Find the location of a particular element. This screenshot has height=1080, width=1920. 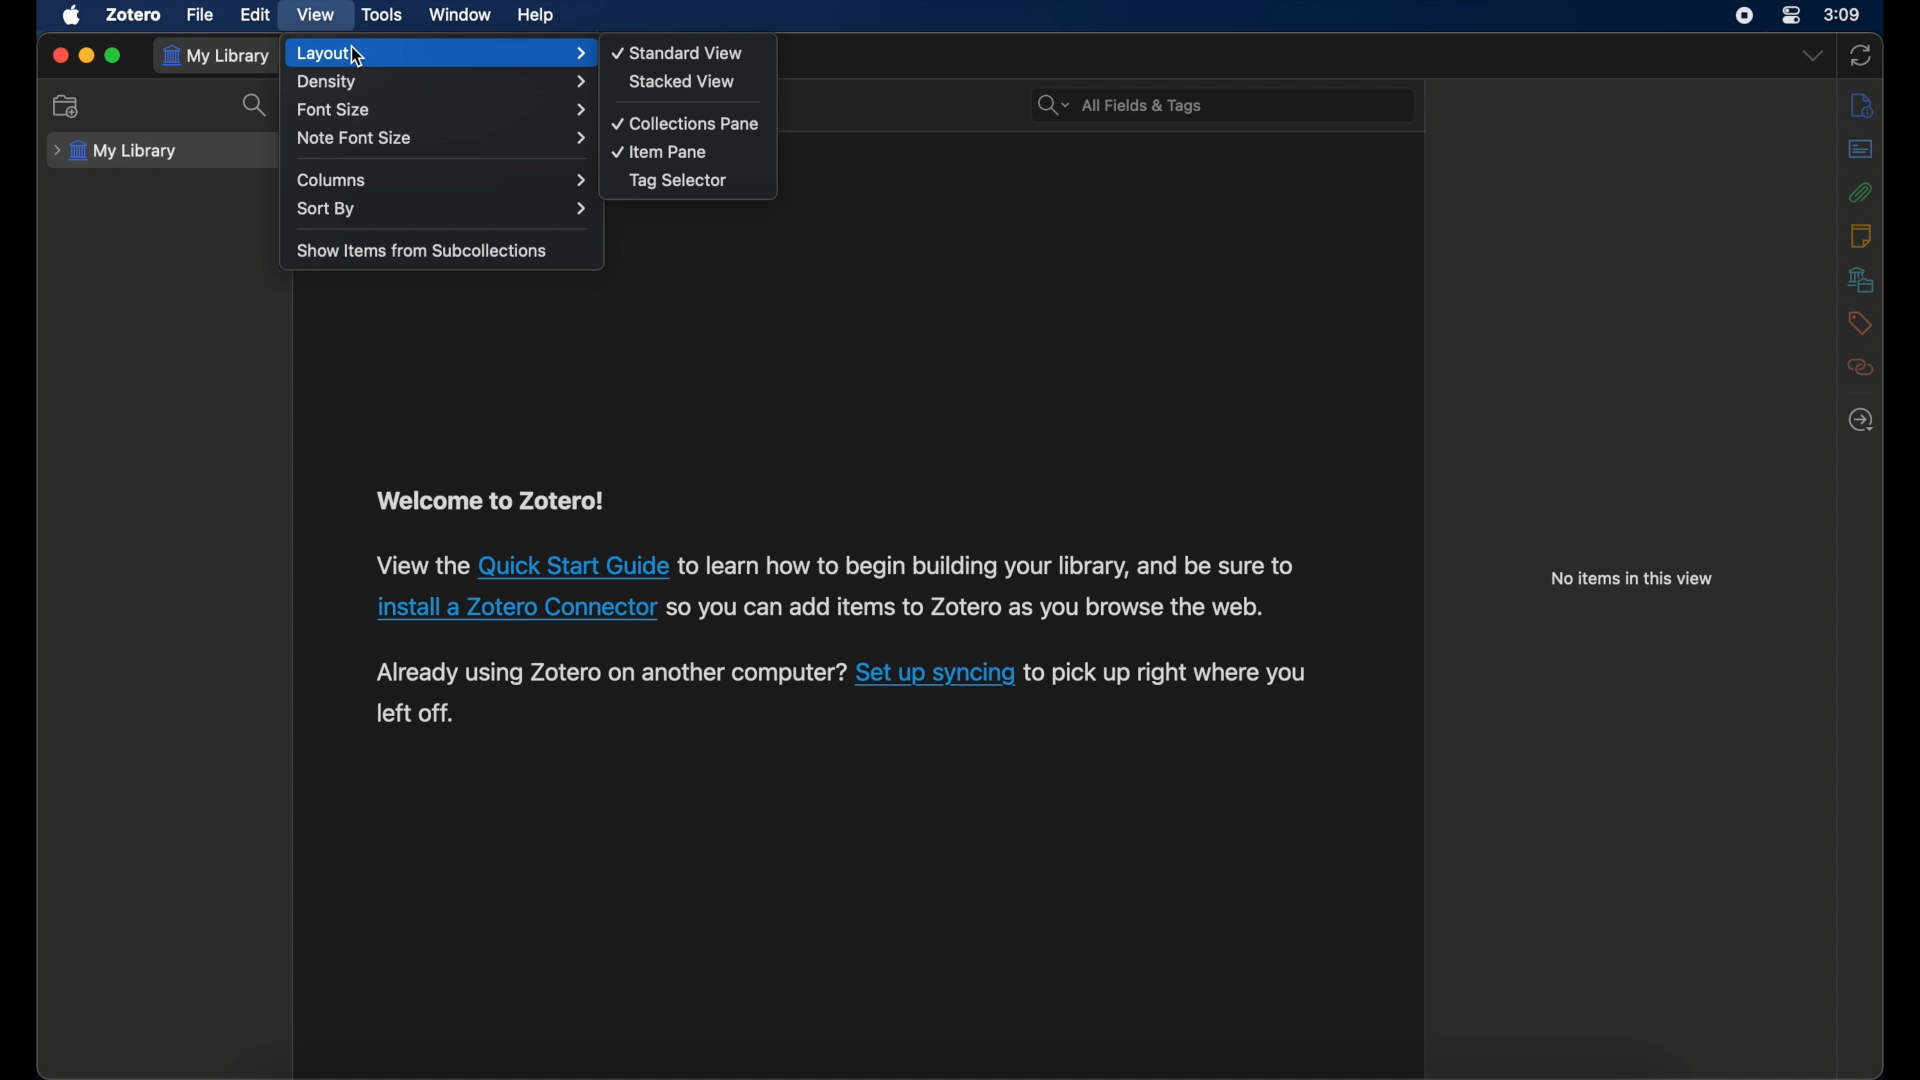

show items from sub collections is located at coordinates (424, 252).